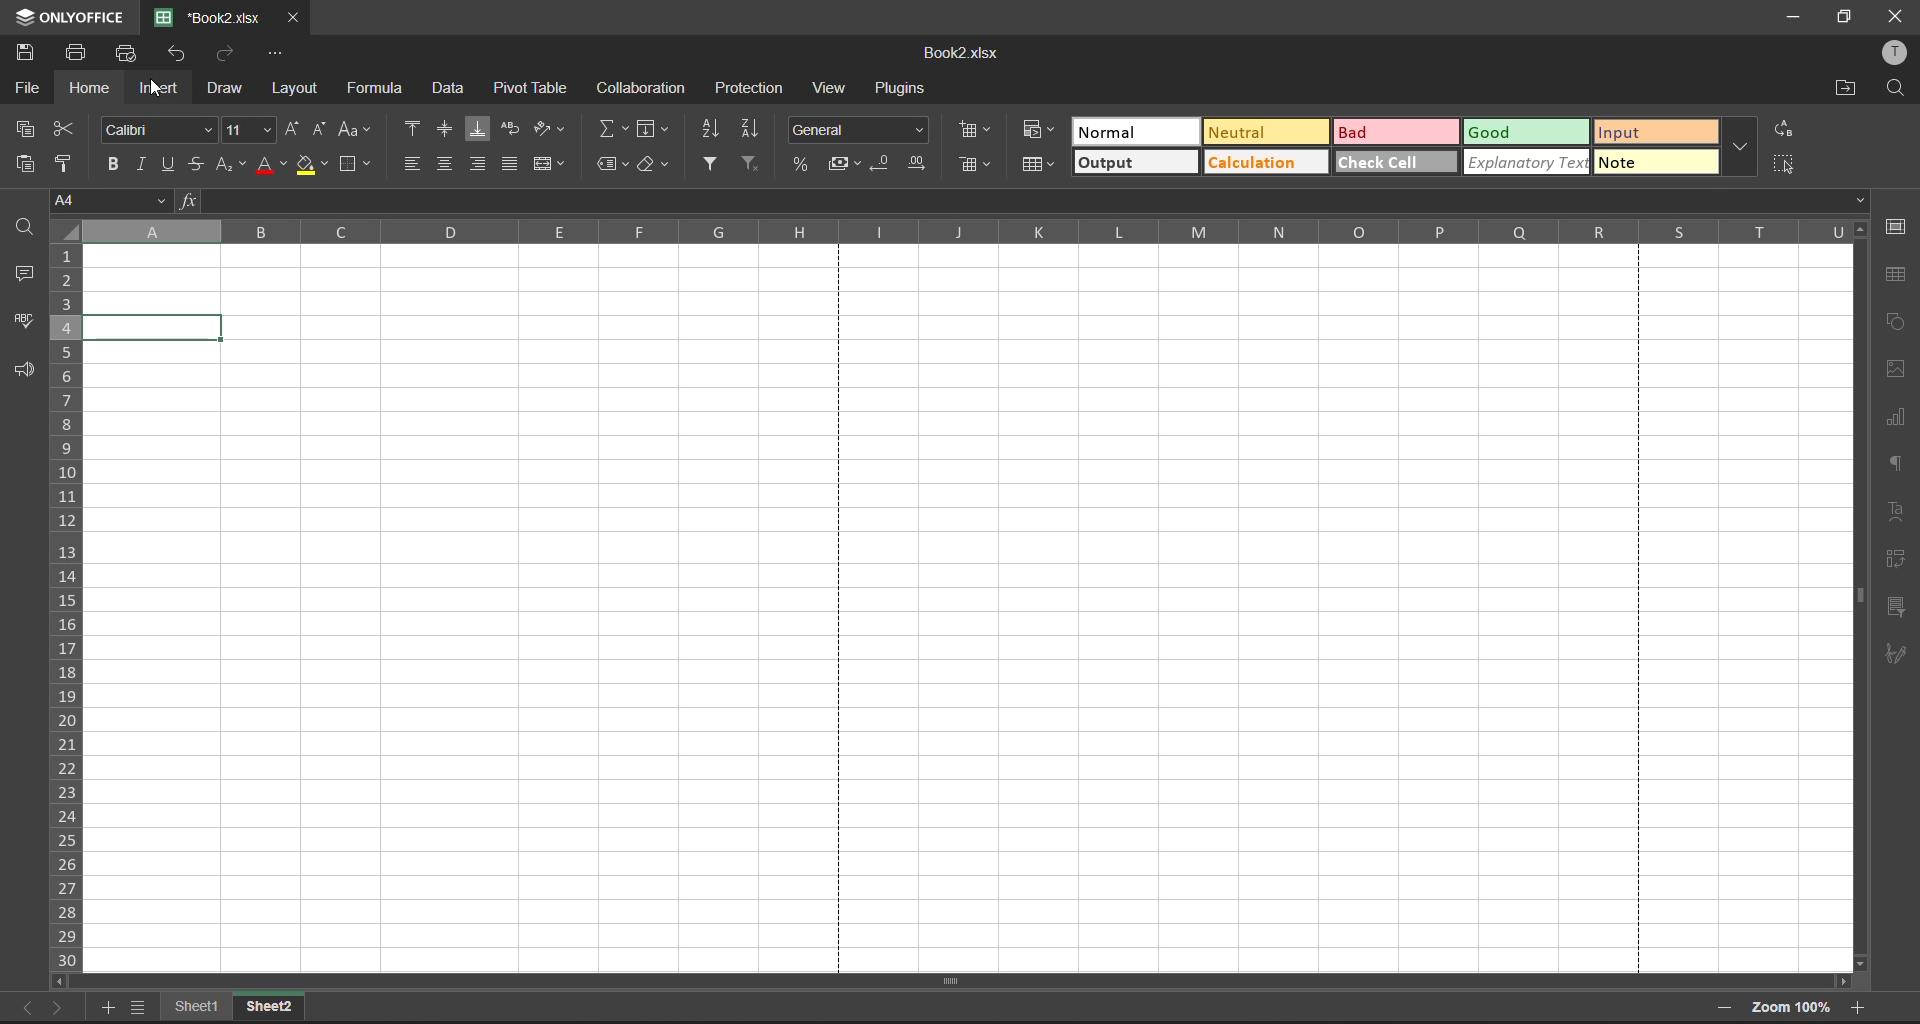  I want to click on align top, so click(414, 127).